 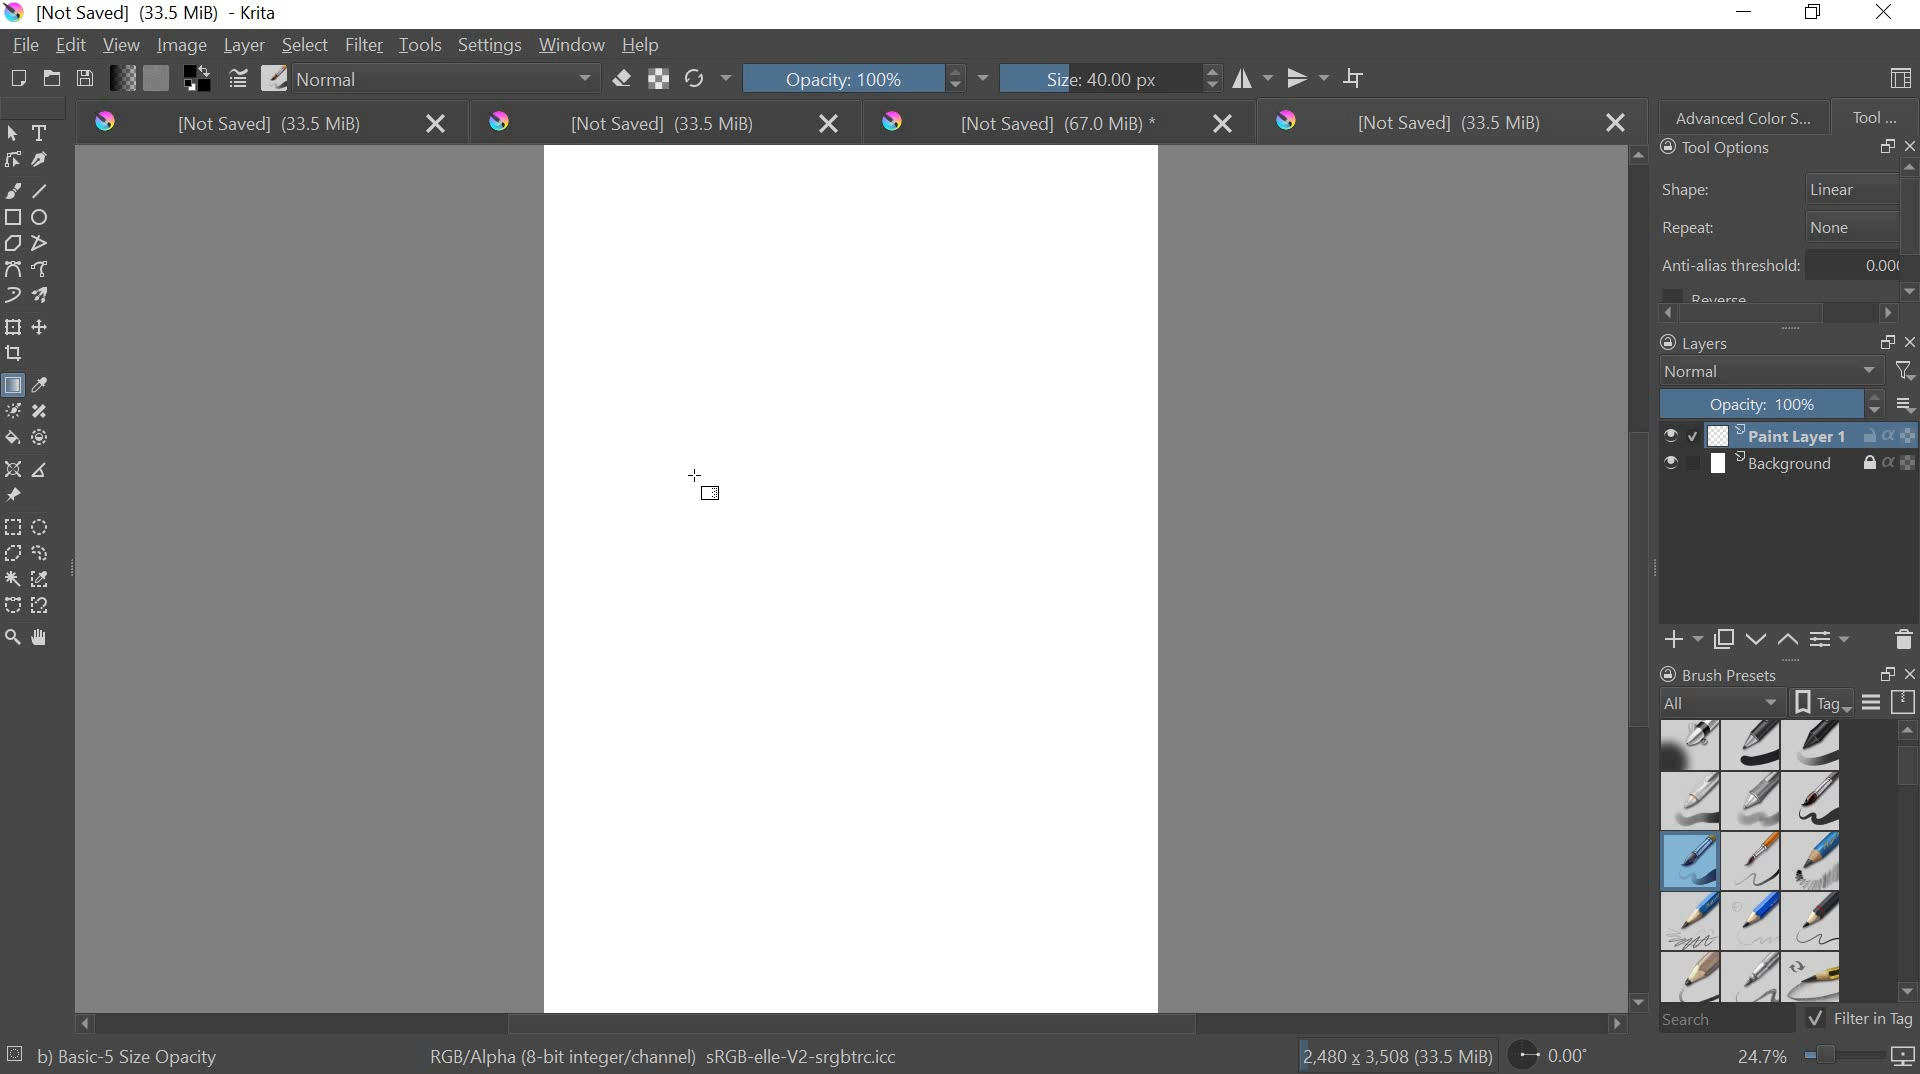 I want to click on TOOL, so click(x=1876, y=116).